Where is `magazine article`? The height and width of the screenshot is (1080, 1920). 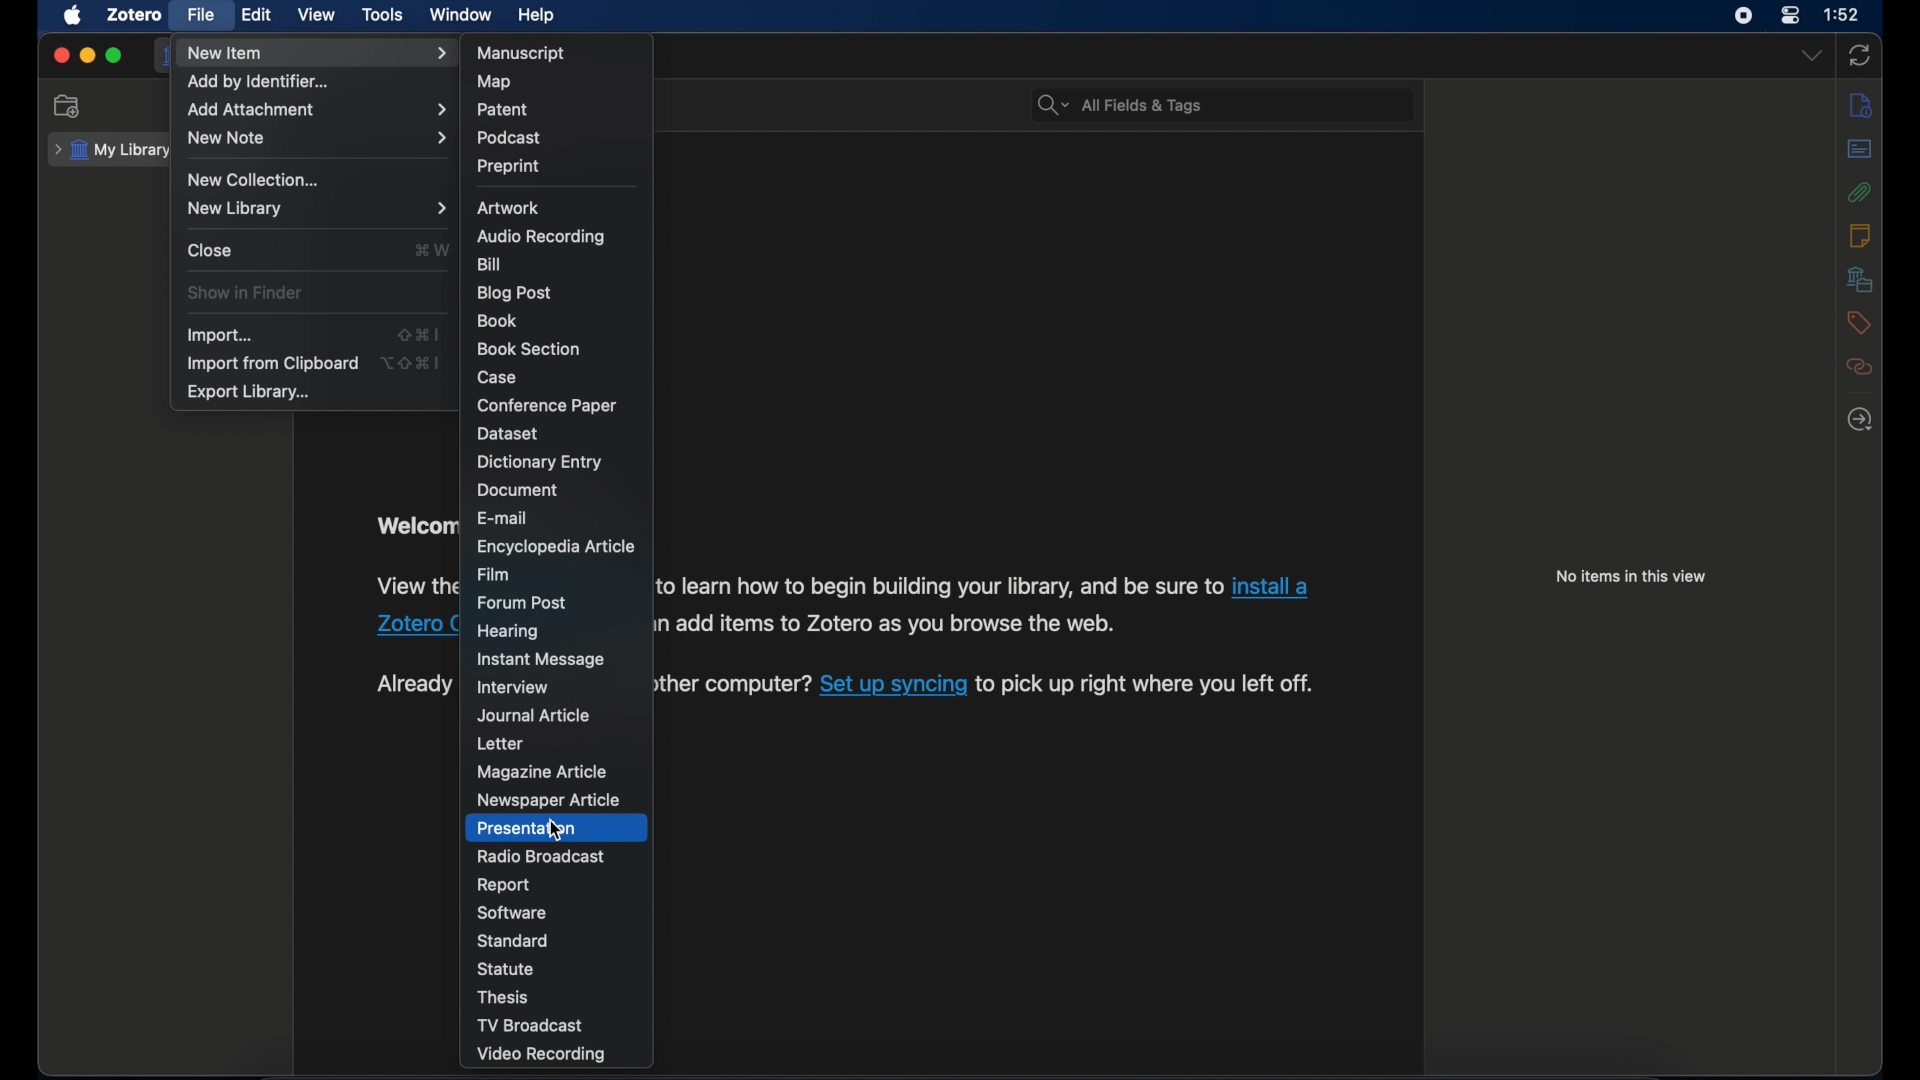
magazine article is located at coordinates (544, 772).